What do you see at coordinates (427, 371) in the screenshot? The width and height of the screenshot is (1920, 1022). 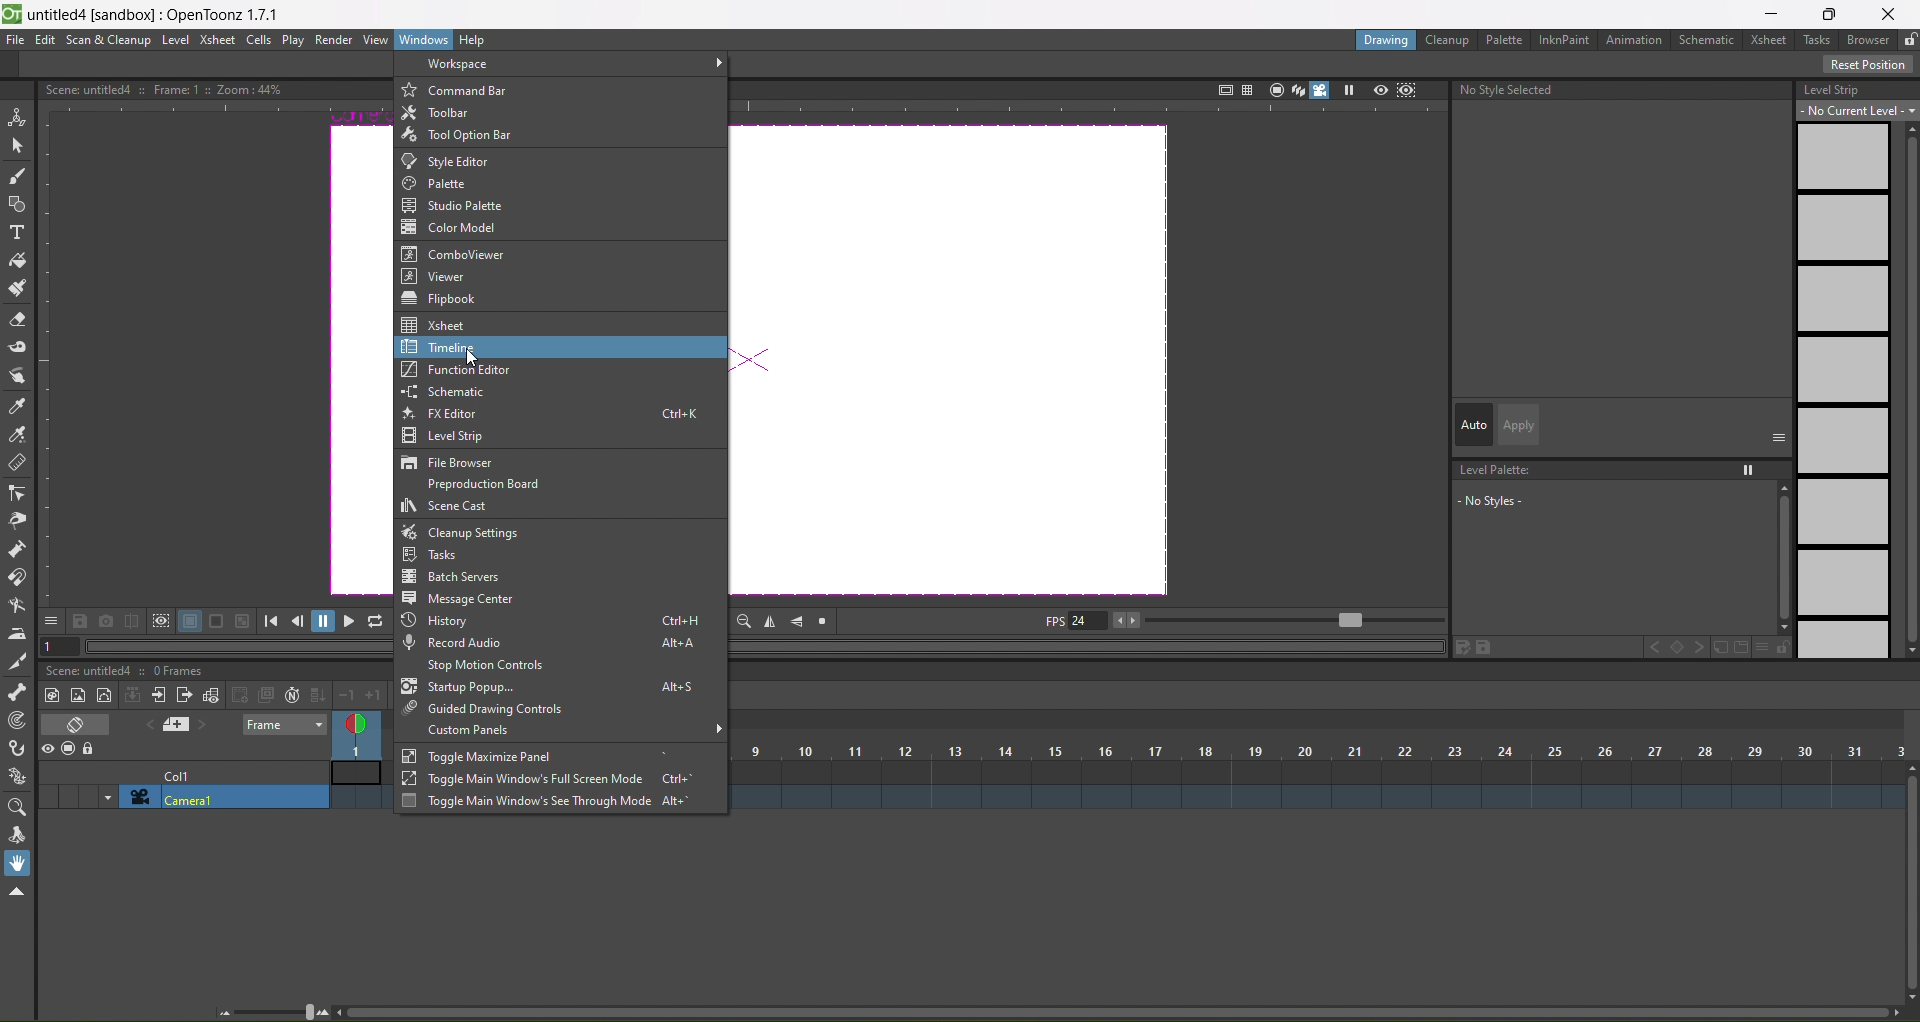 I see `function editor` at bounding box center [427, 371].